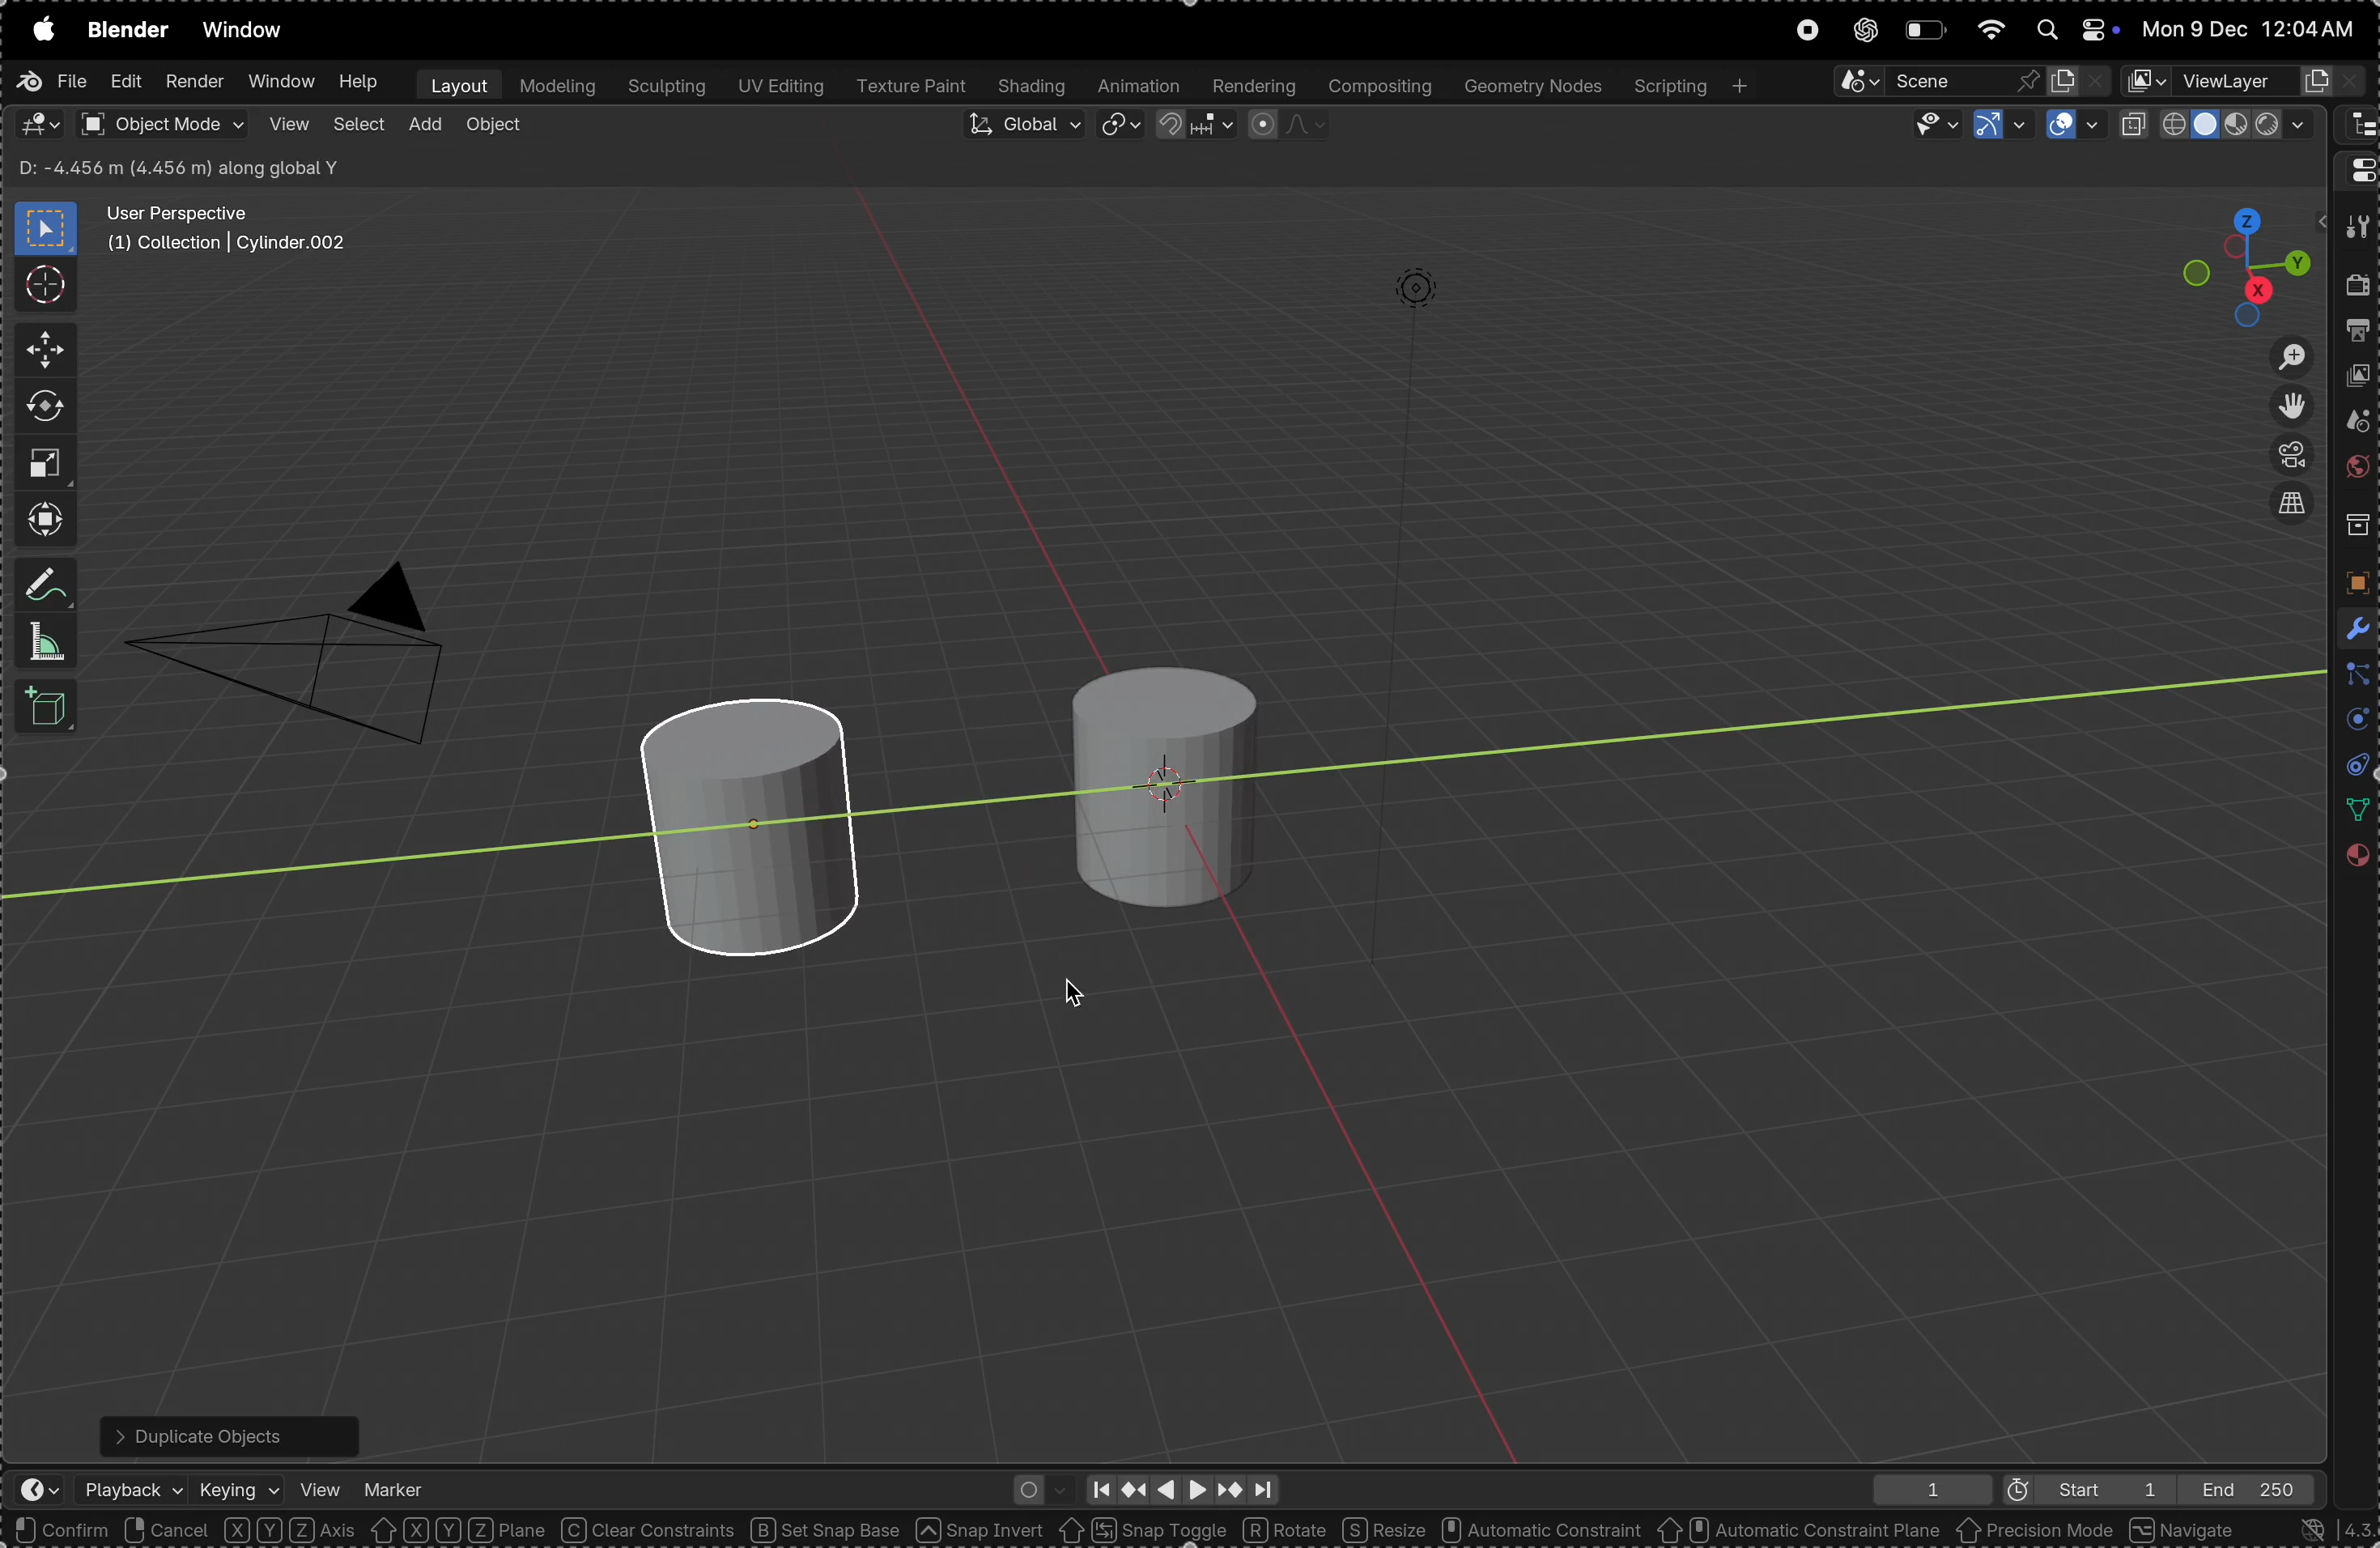  I want to click on Geometry notes, so click(1530, 85).